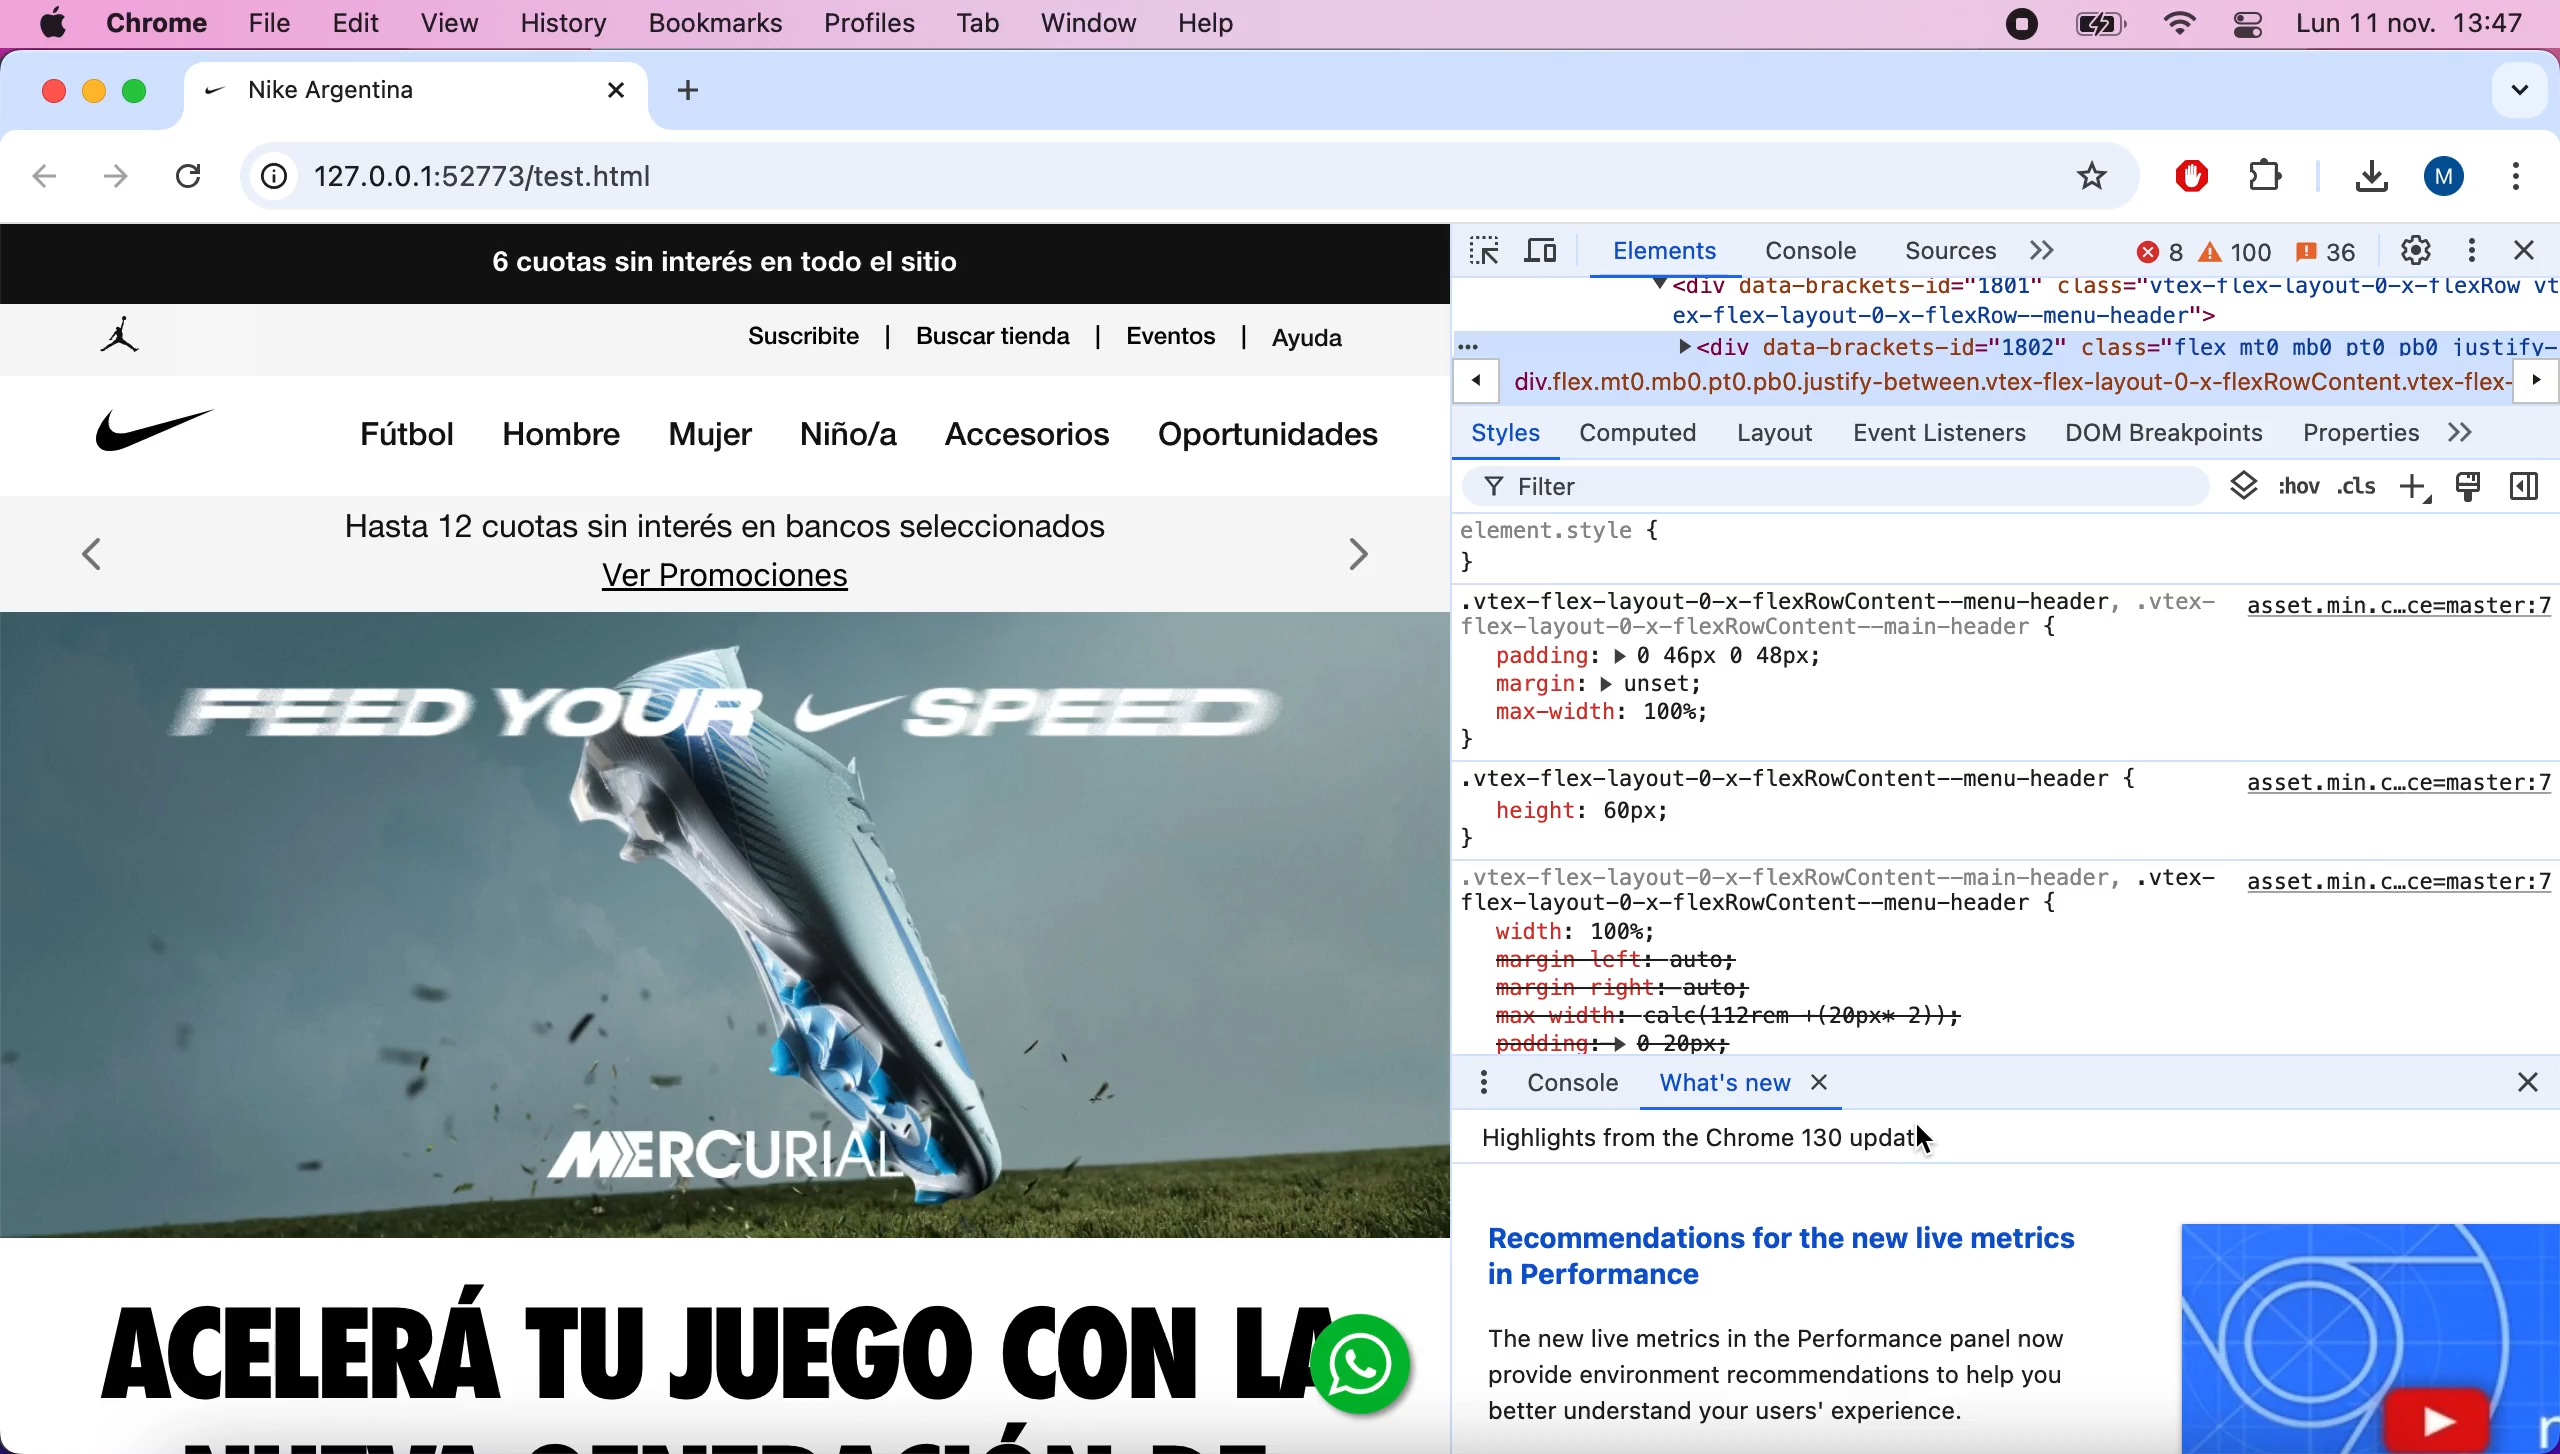  Describe the element at coordinates (2008, 339) in the screenshot. I see `code` at that location.